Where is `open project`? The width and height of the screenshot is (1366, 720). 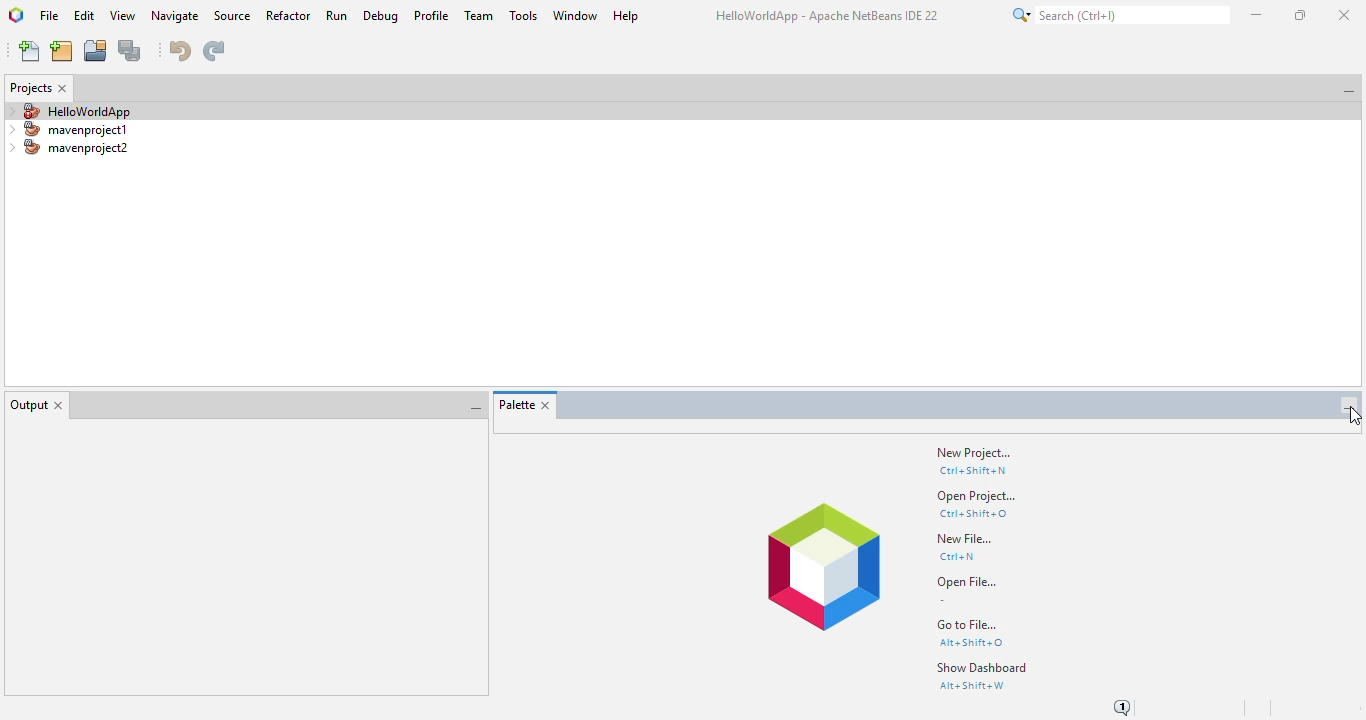
open project is located at coordinates (976, 497).